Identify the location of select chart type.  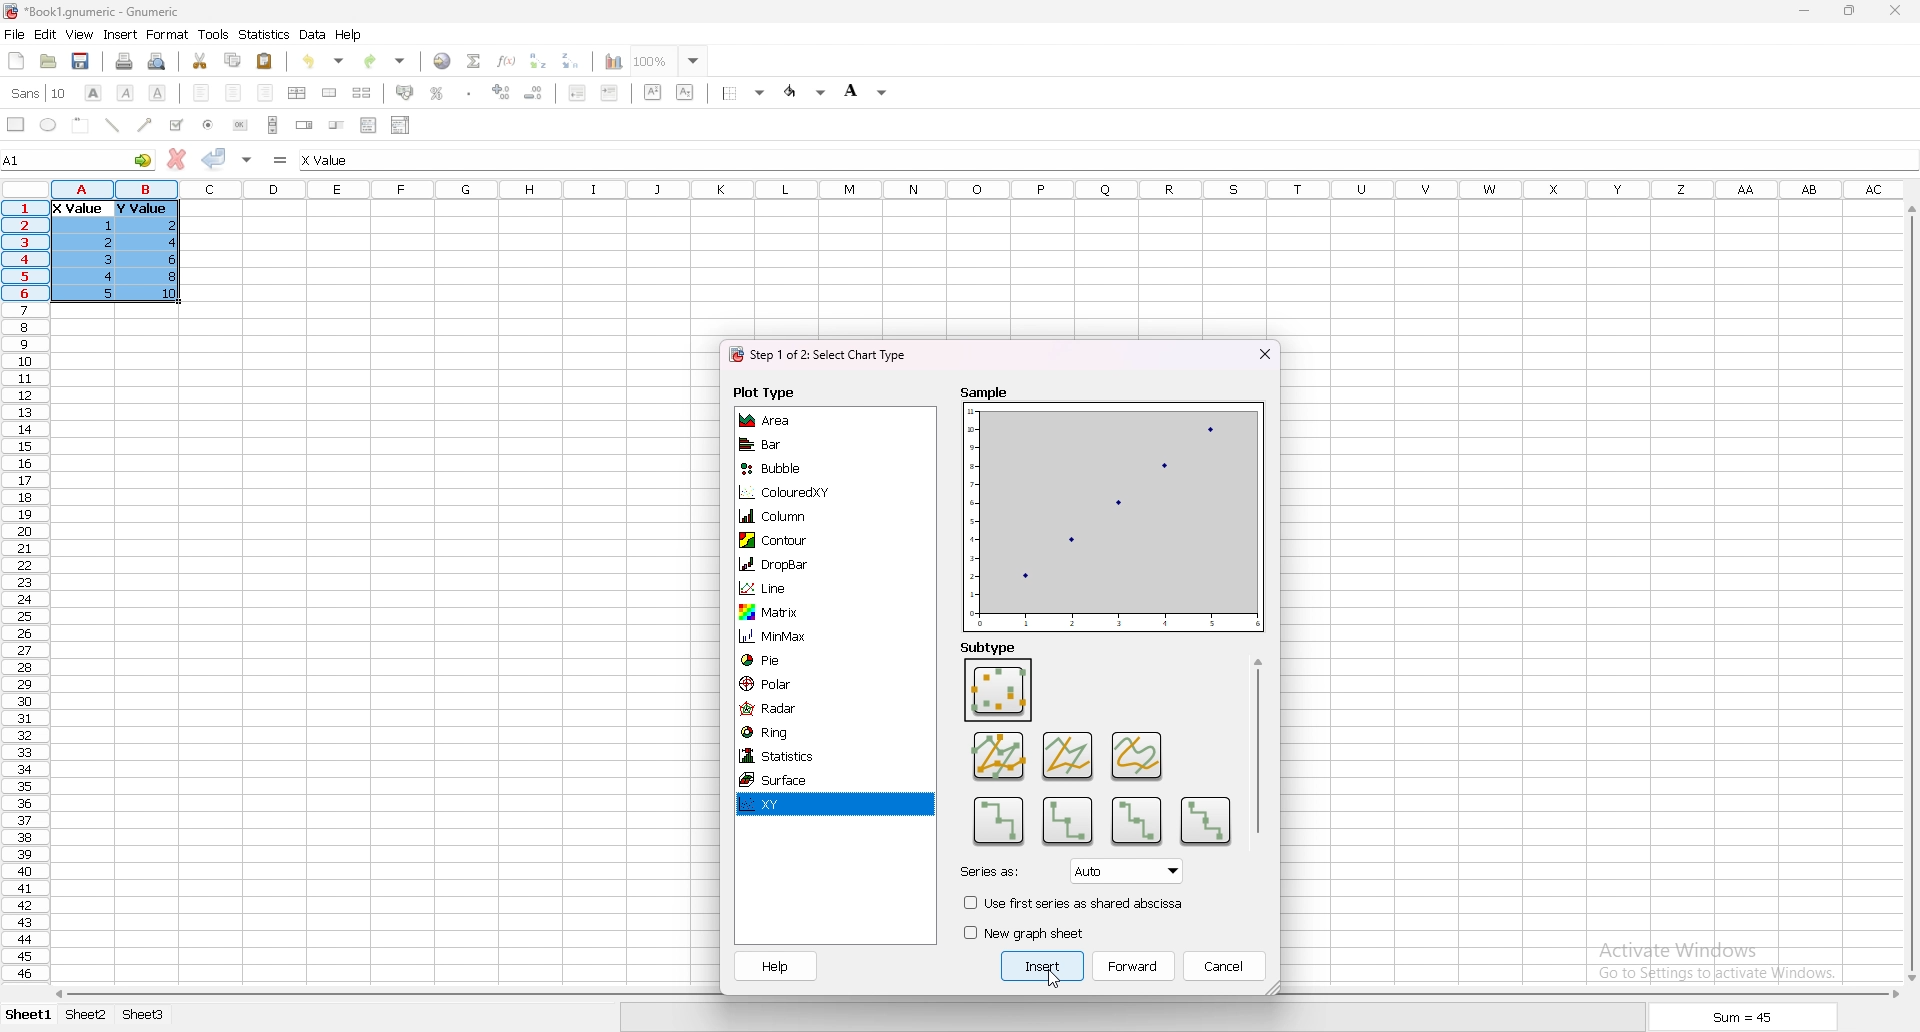
(818, 356).